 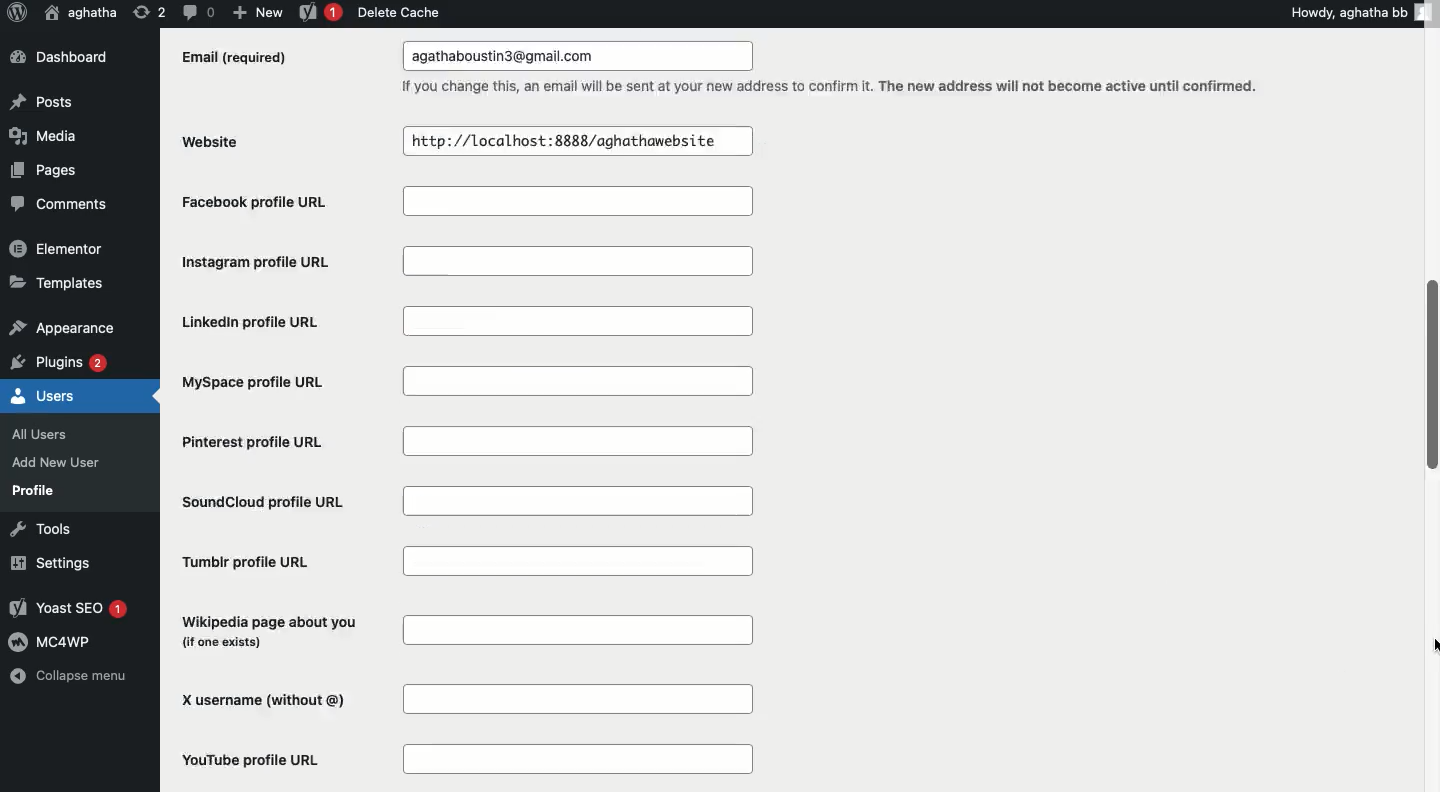 I want to click on Elementor, so click(x=58, y=247).